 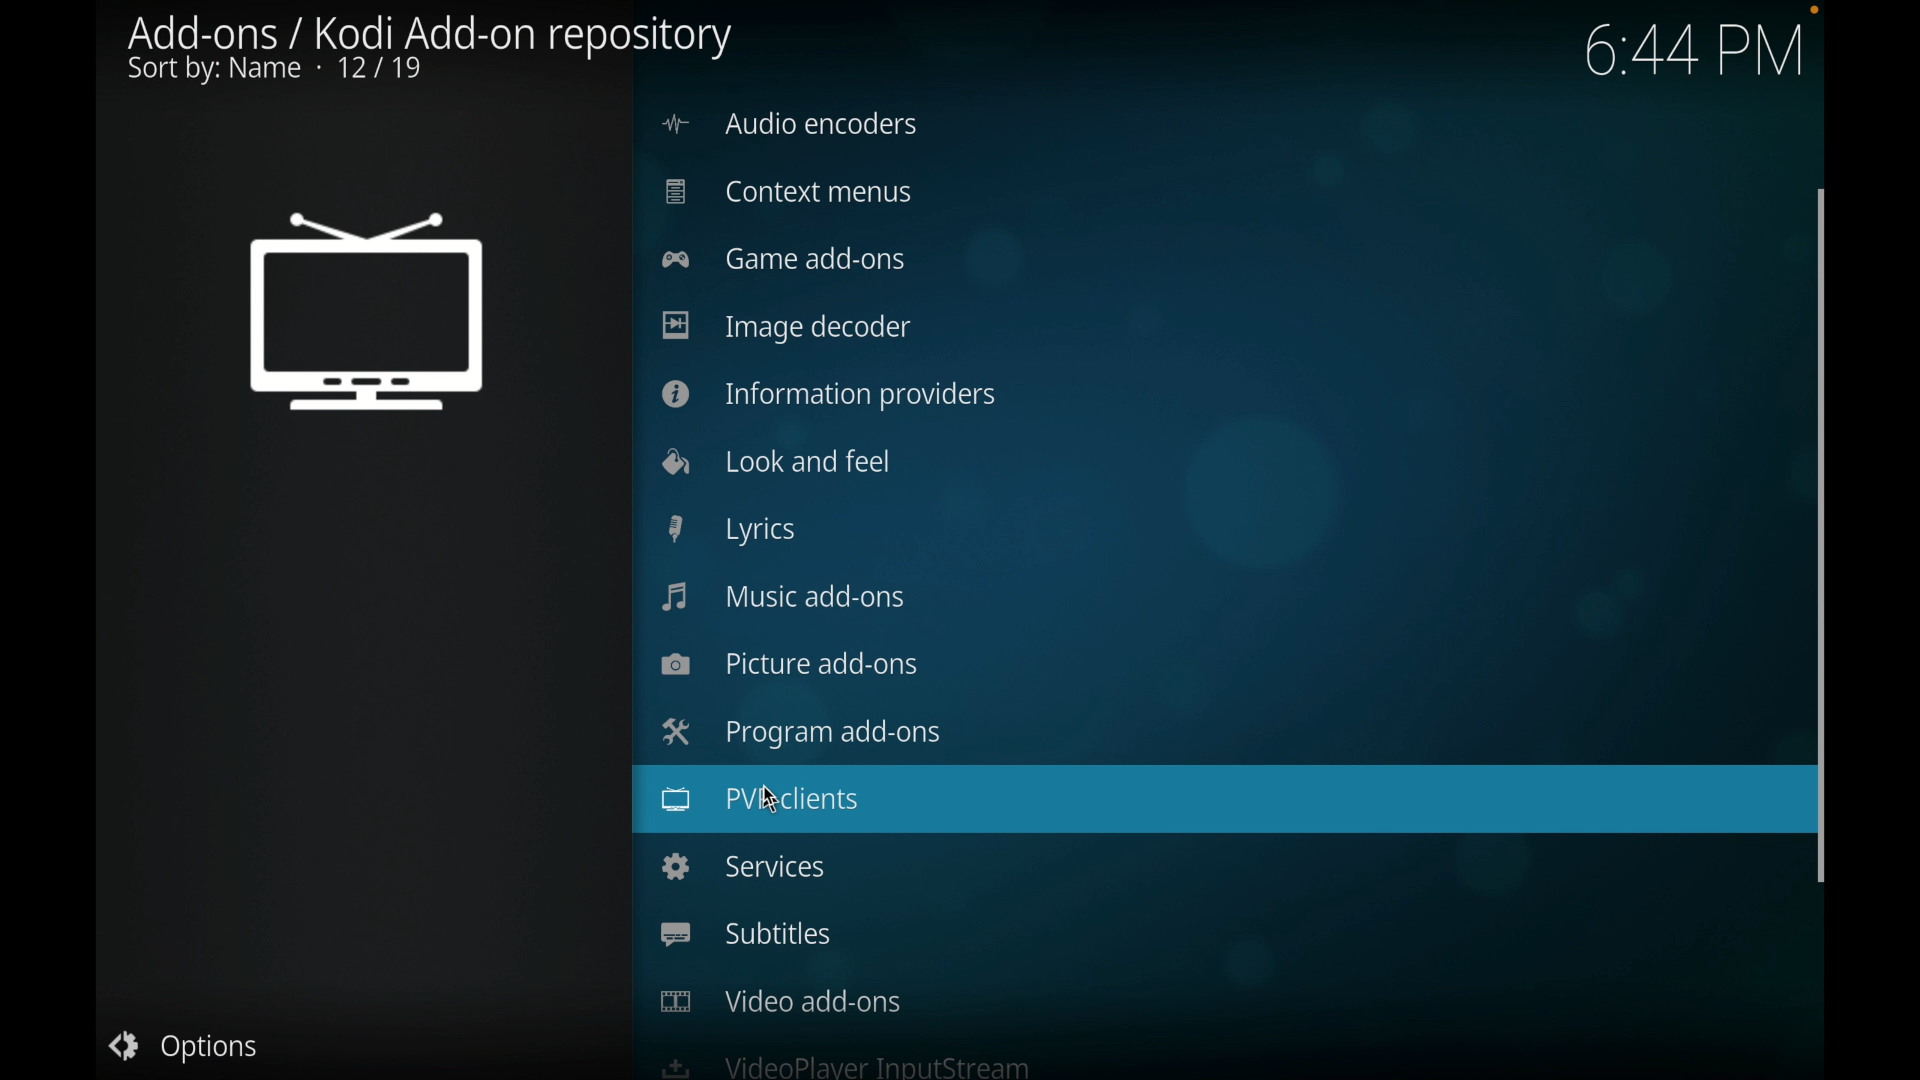 I want to click on program add-ons, so click(x=796, y=732).